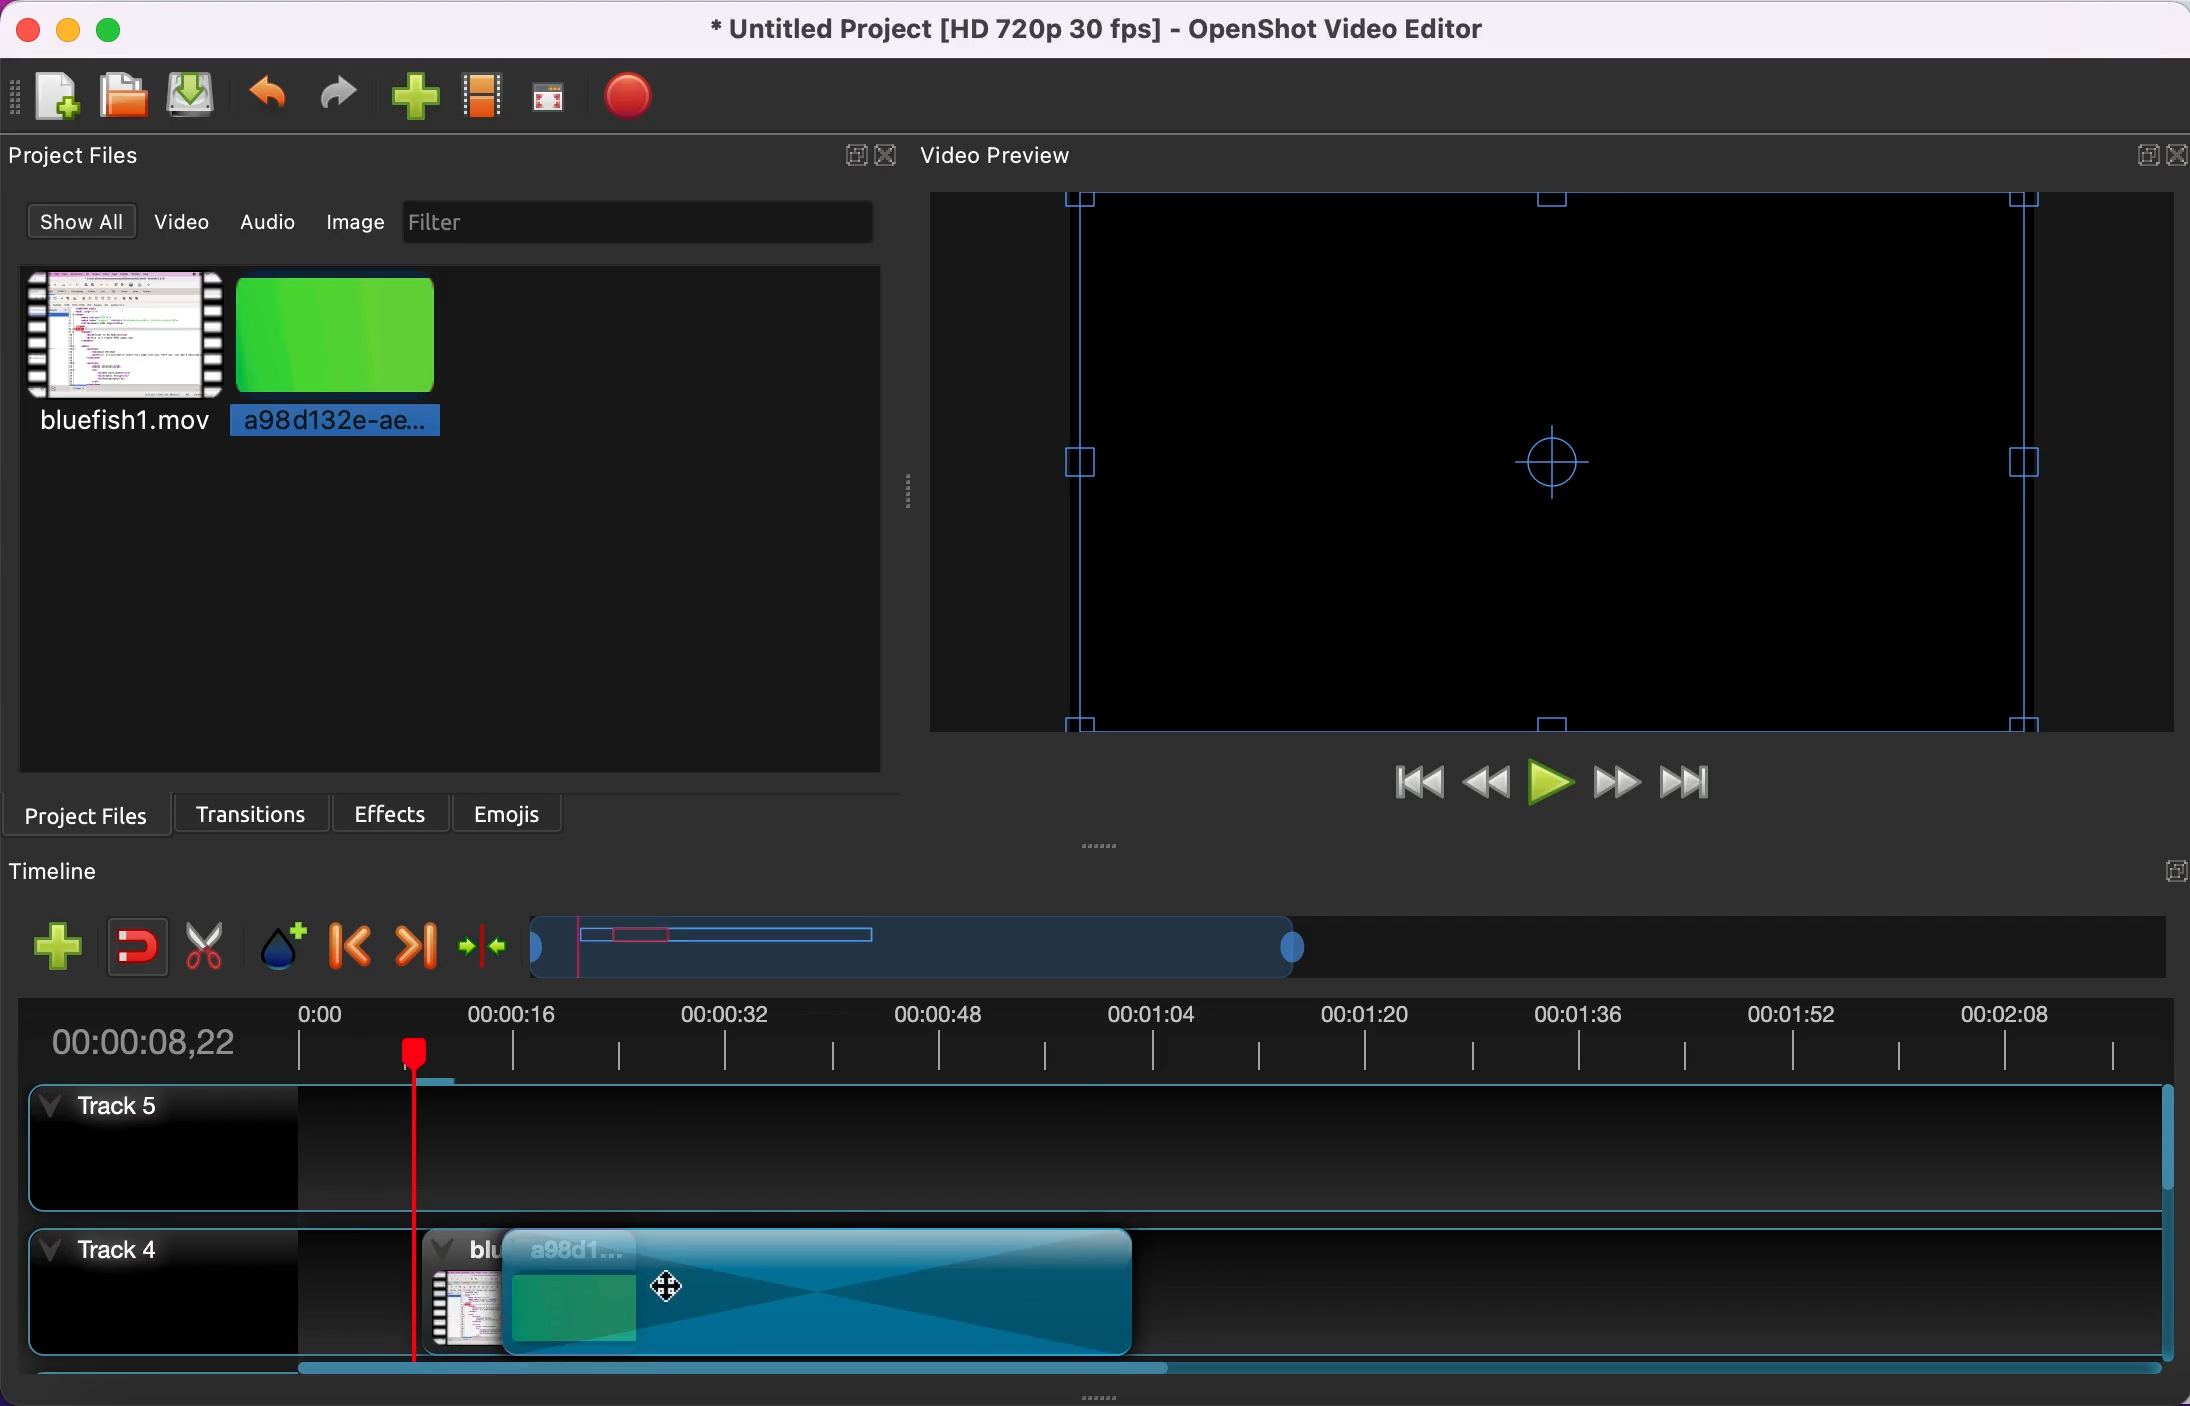 This screenshot has height=1406, width=2190. Describe the element at coordinates (634, 100) in the screenshot. I see `export file` at that location.